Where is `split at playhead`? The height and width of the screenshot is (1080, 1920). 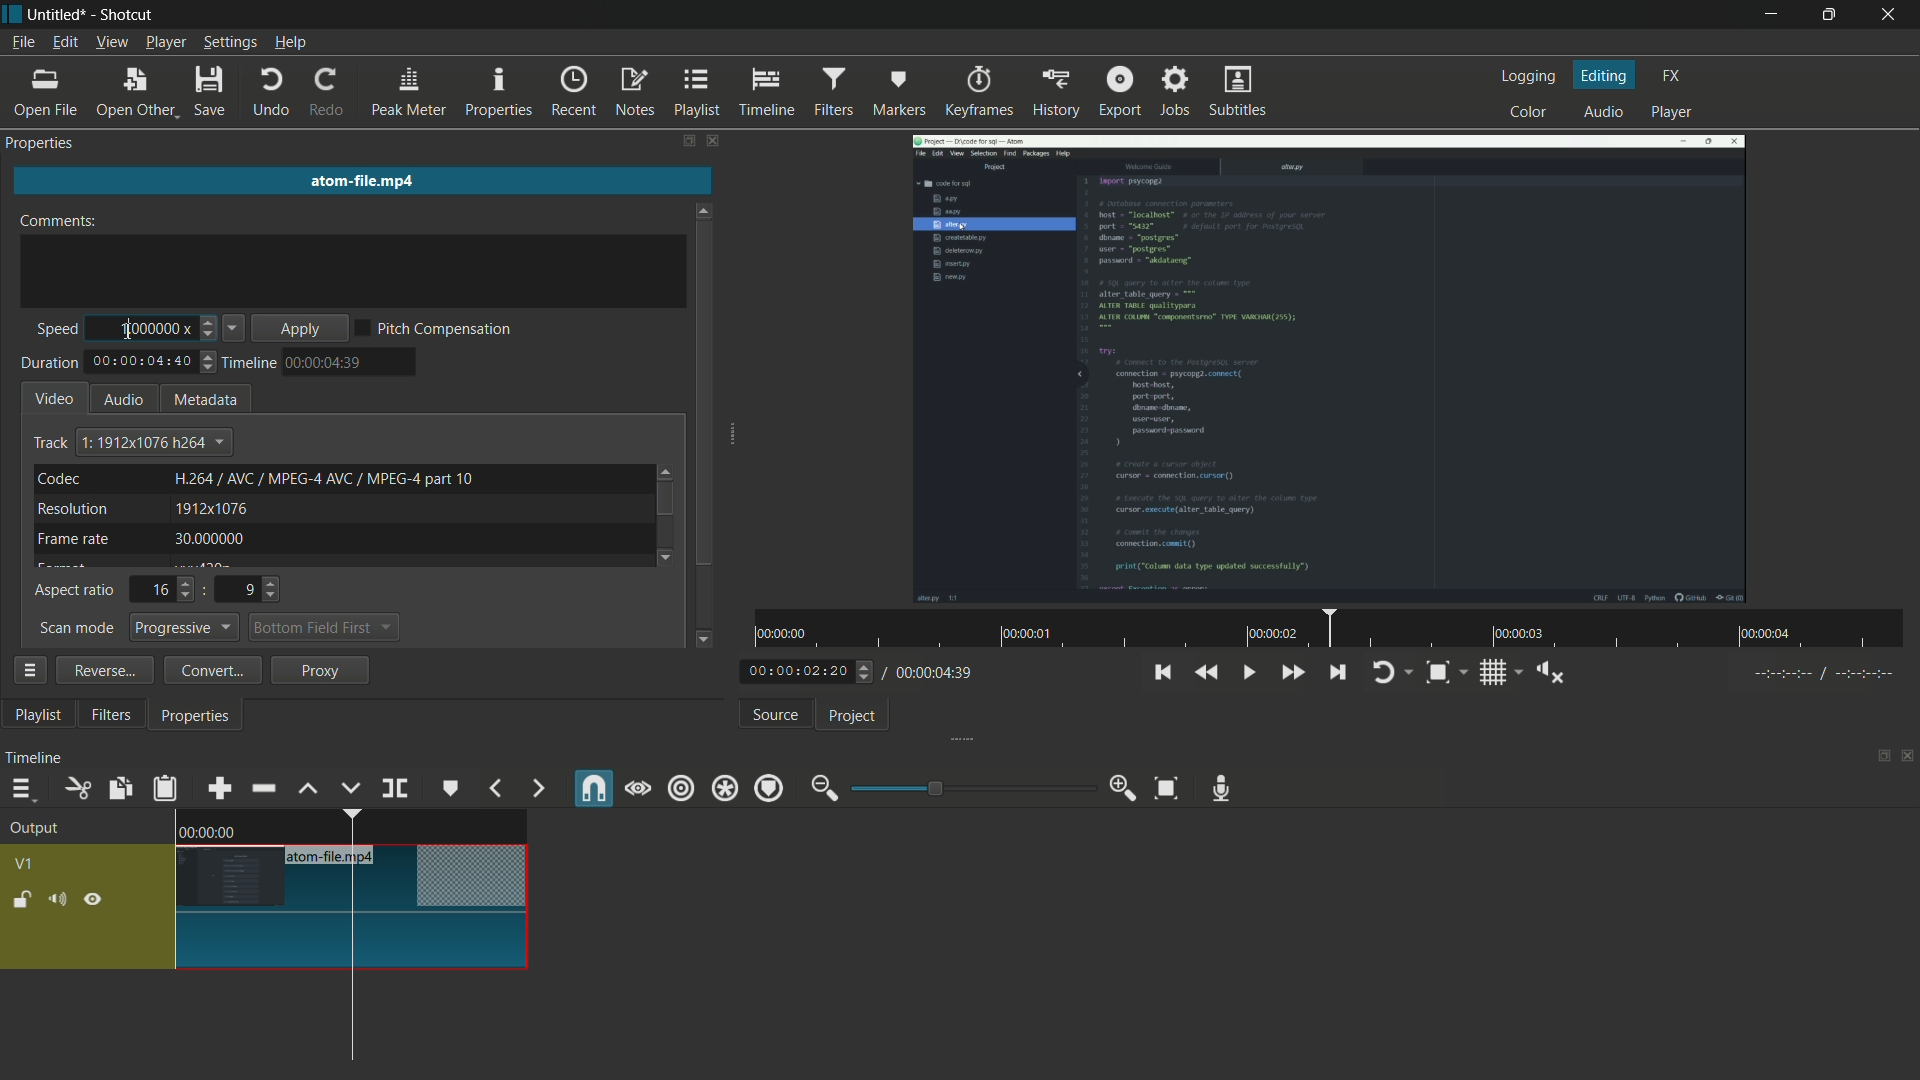
split at playhead is located at coordinates (392, 789).